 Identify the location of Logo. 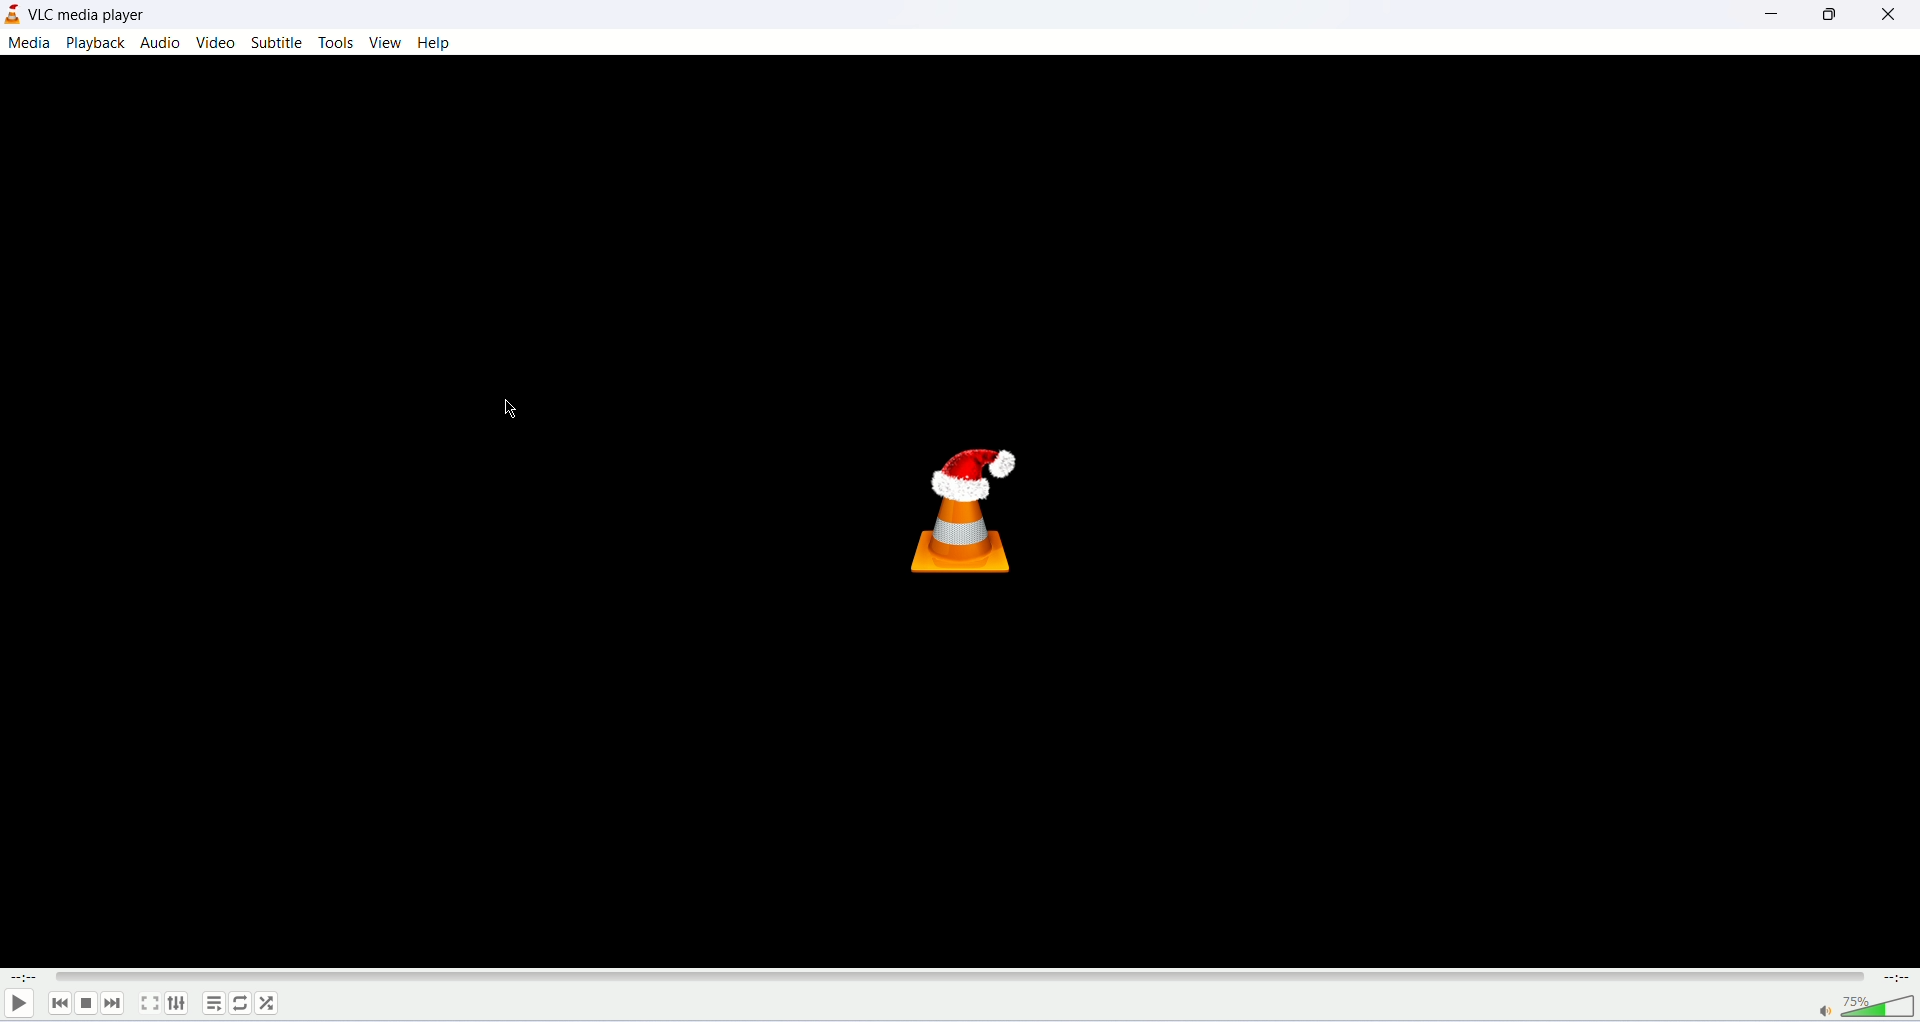
(959, 509).